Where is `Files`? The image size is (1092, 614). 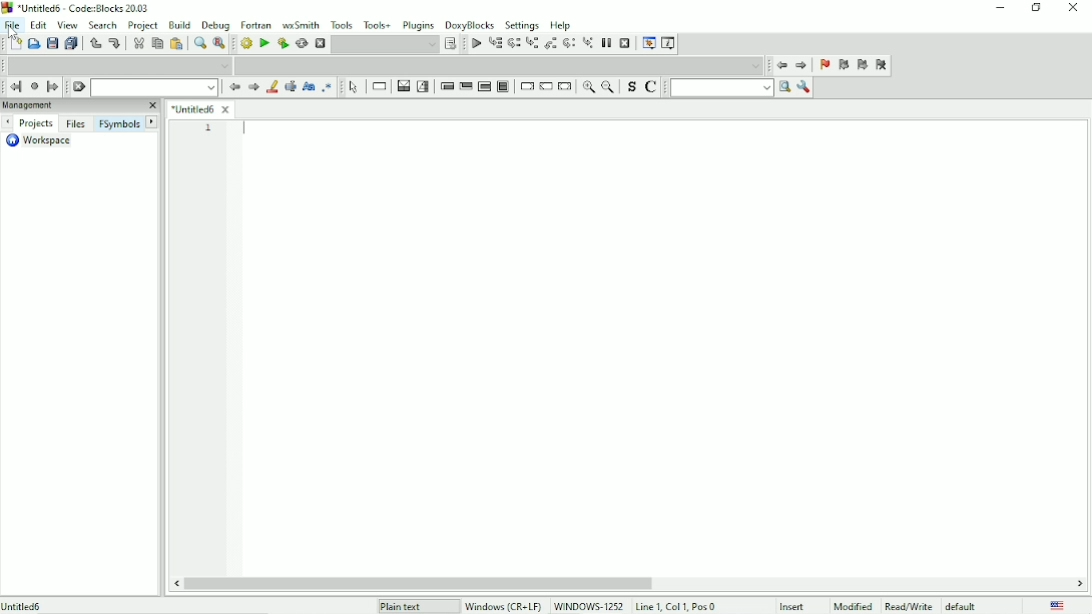 Files is located at coordinates (76, 124).